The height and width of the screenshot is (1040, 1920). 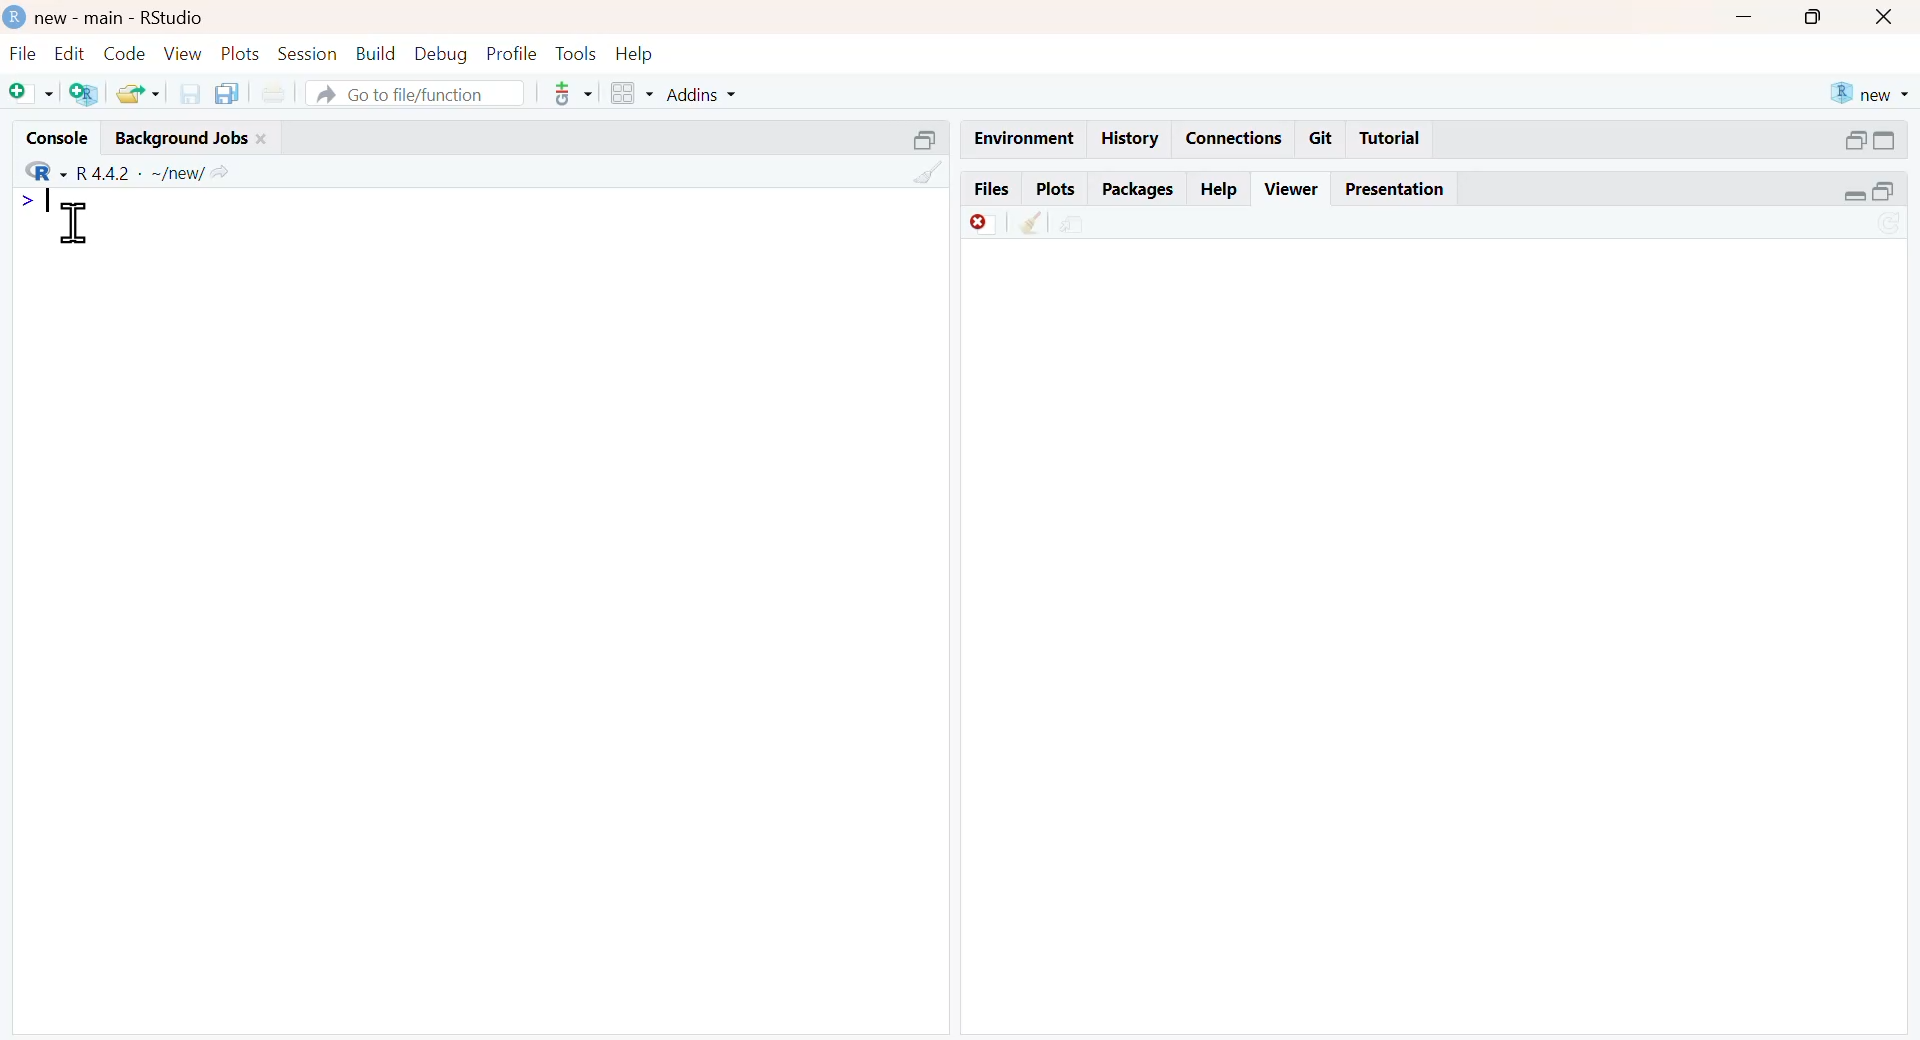 What do you see at coordinates (75, 222) in the screenshot?
I see `cursor` at bounding box center [75, 222].